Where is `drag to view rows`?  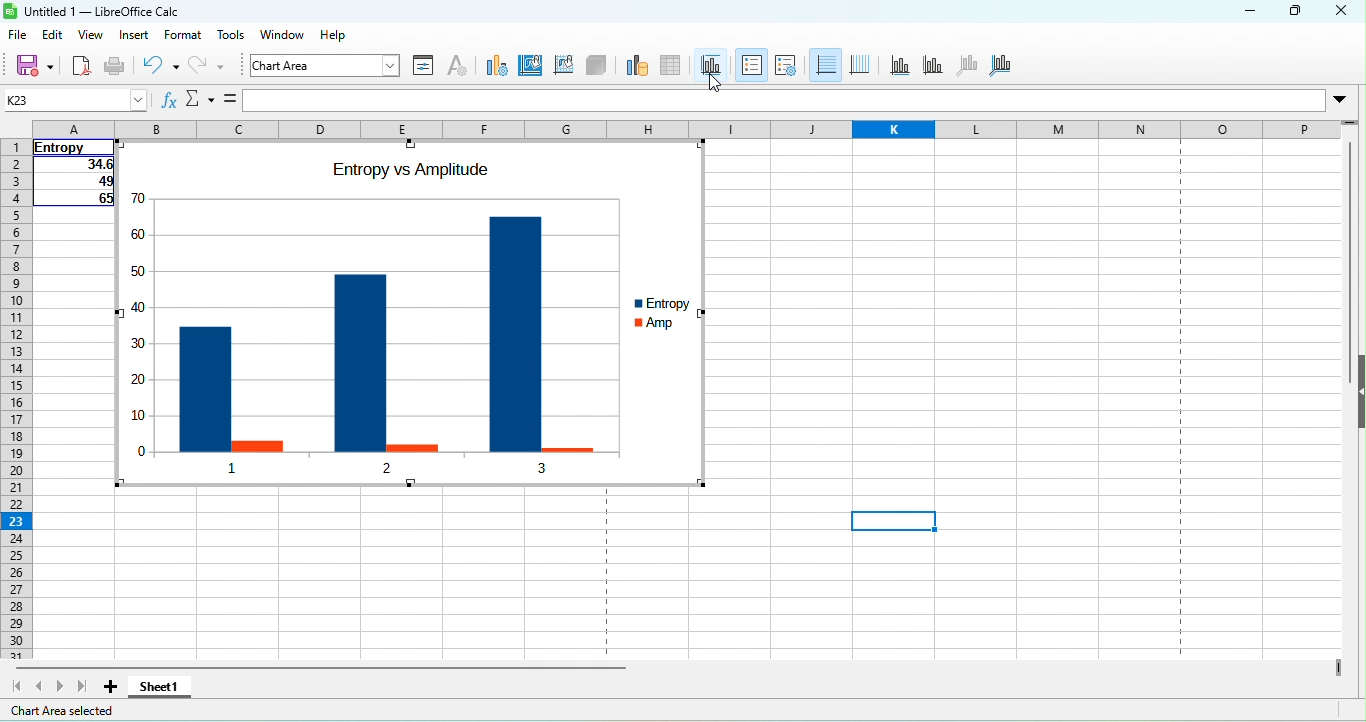 drag to view rows is located at coordinates (1350, 120).